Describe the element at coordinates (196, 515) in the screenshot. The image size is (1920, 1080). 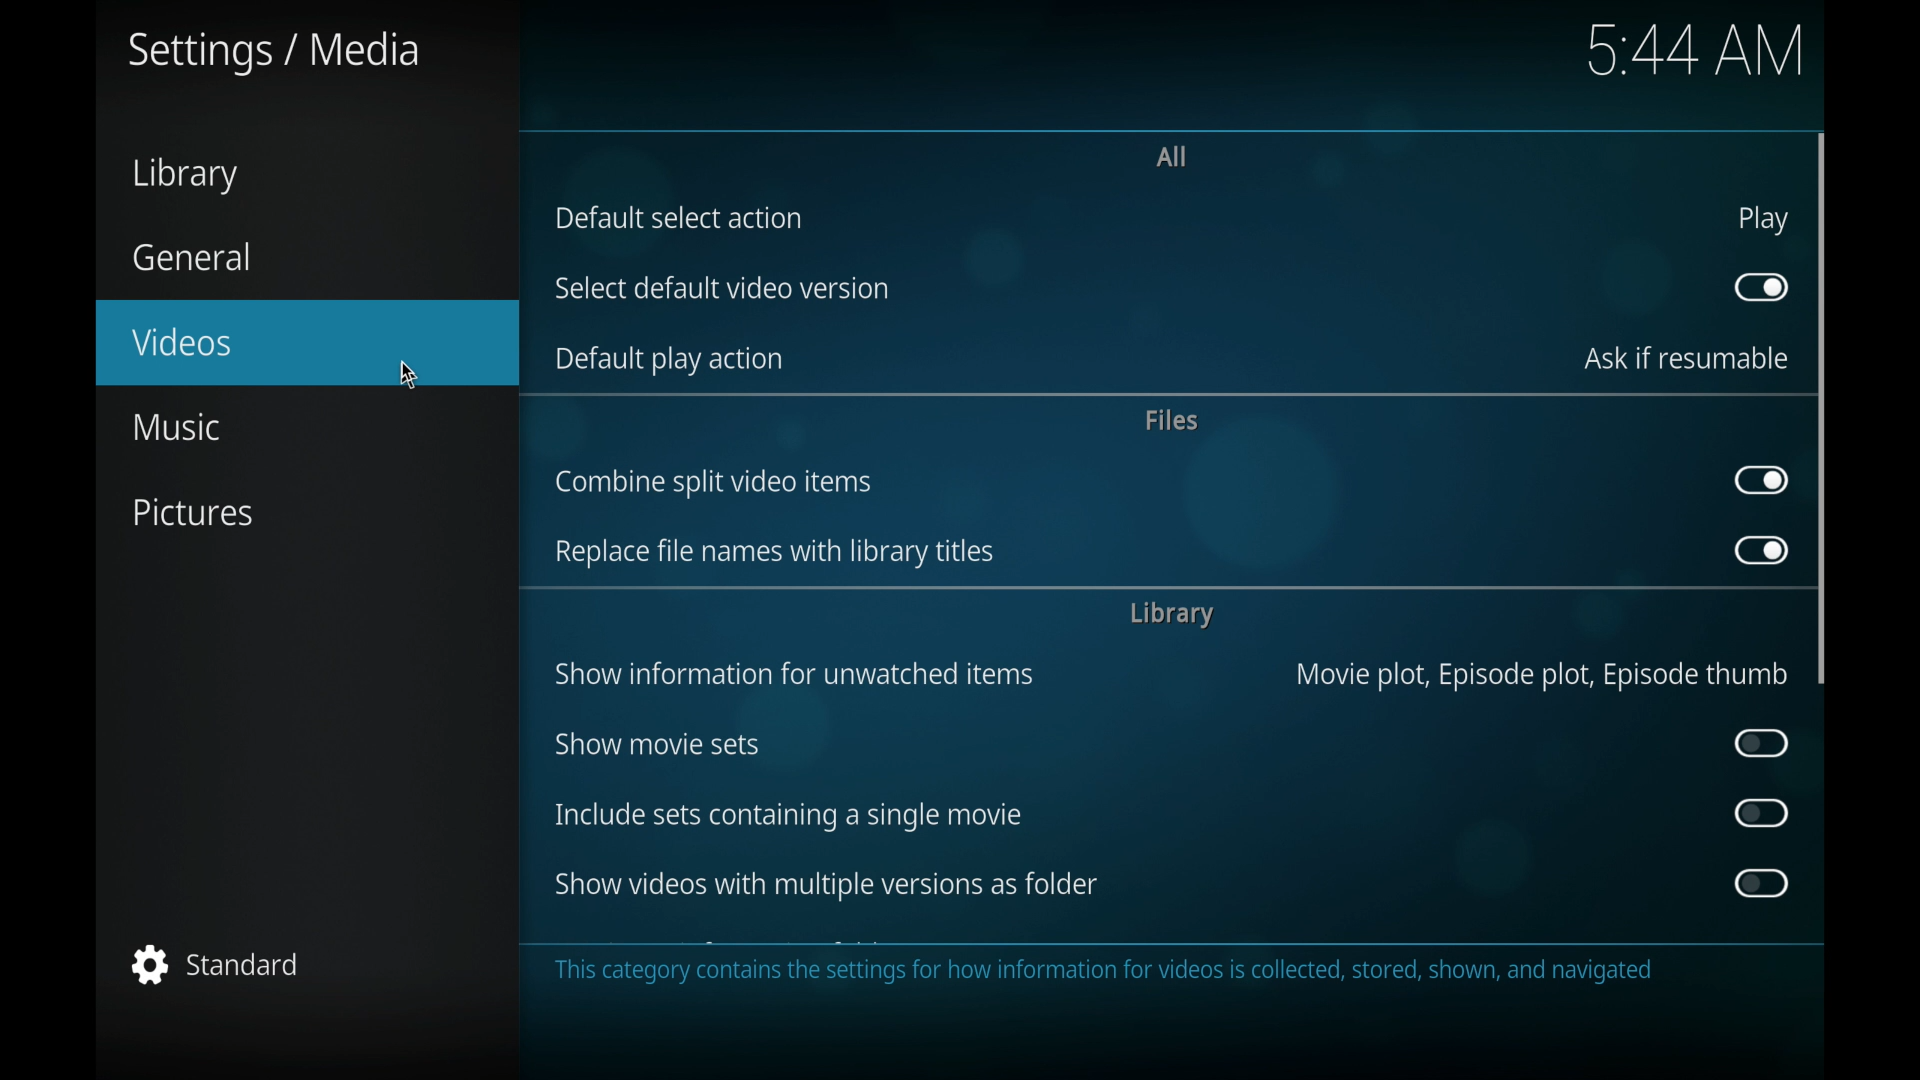
I see `pictures` at that location.